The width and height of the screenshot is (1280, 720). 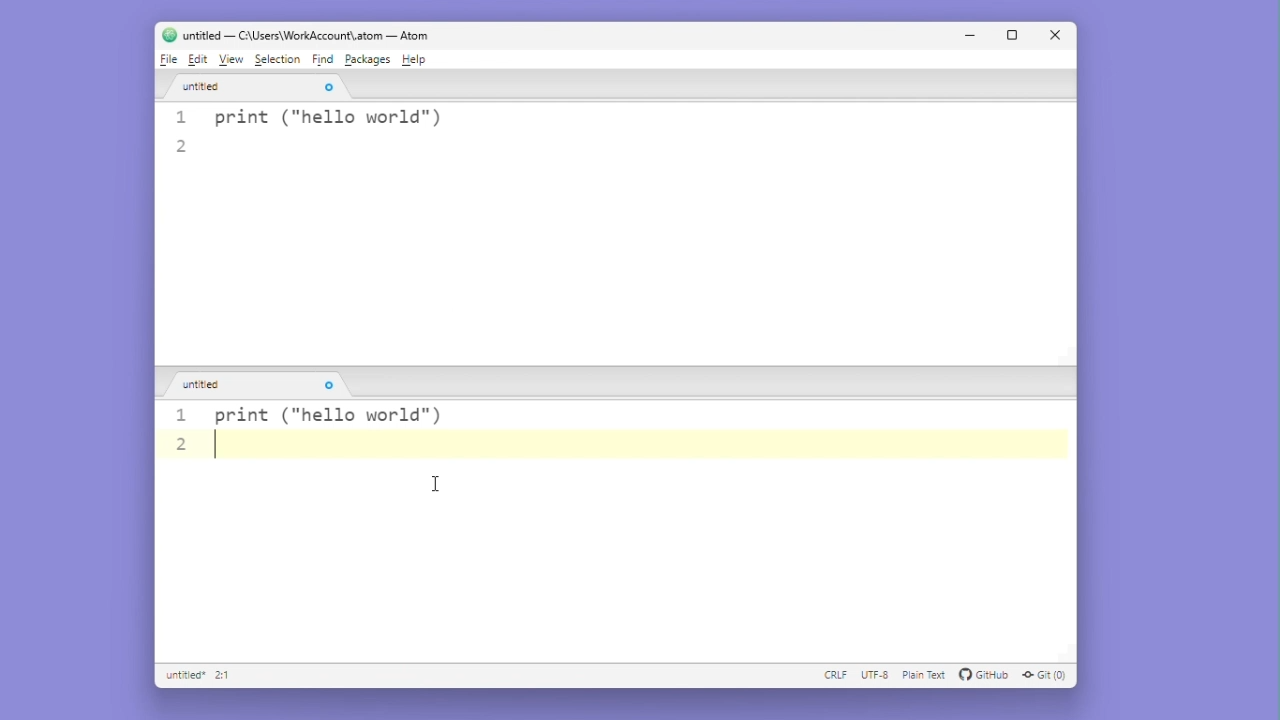 I want to click on Help, so click(x=417, y=59).